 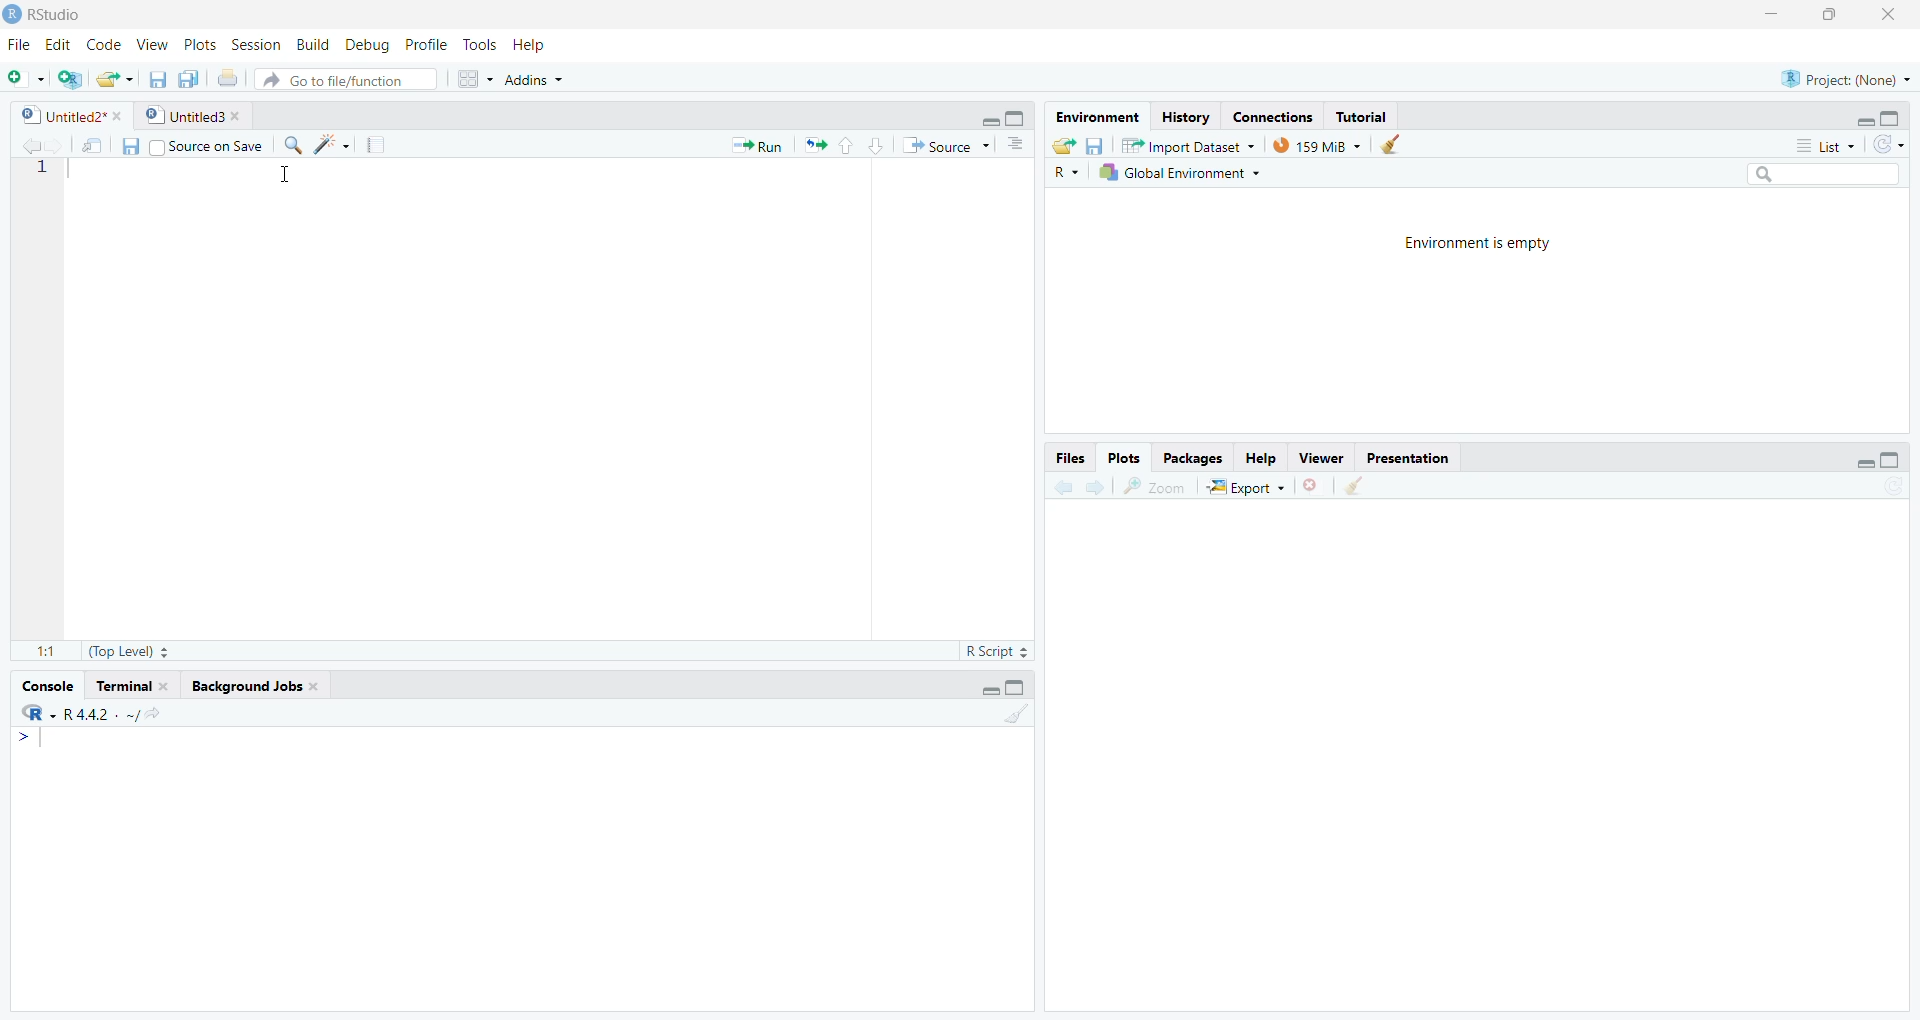 I want to click on Profile, so click(x=425, y=44).